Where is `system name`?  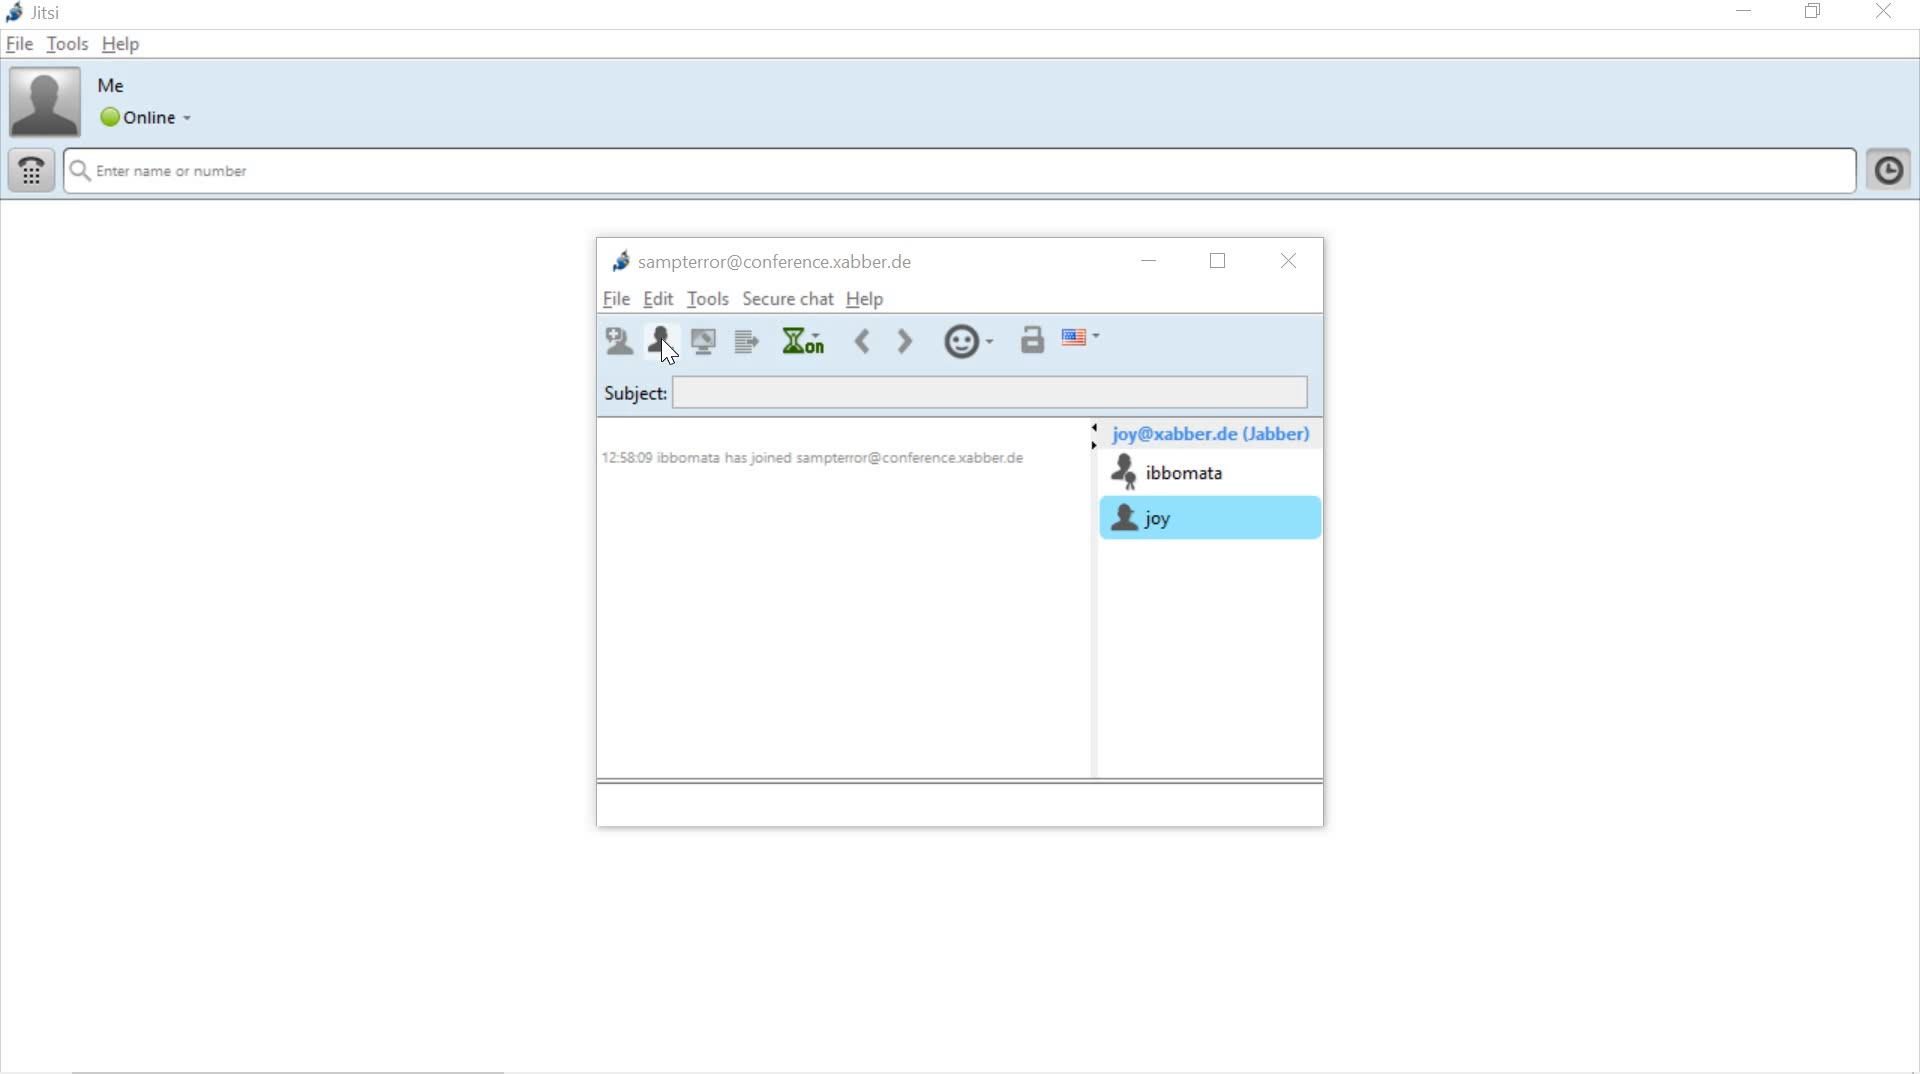
system name is located at coordinates (38, 13).